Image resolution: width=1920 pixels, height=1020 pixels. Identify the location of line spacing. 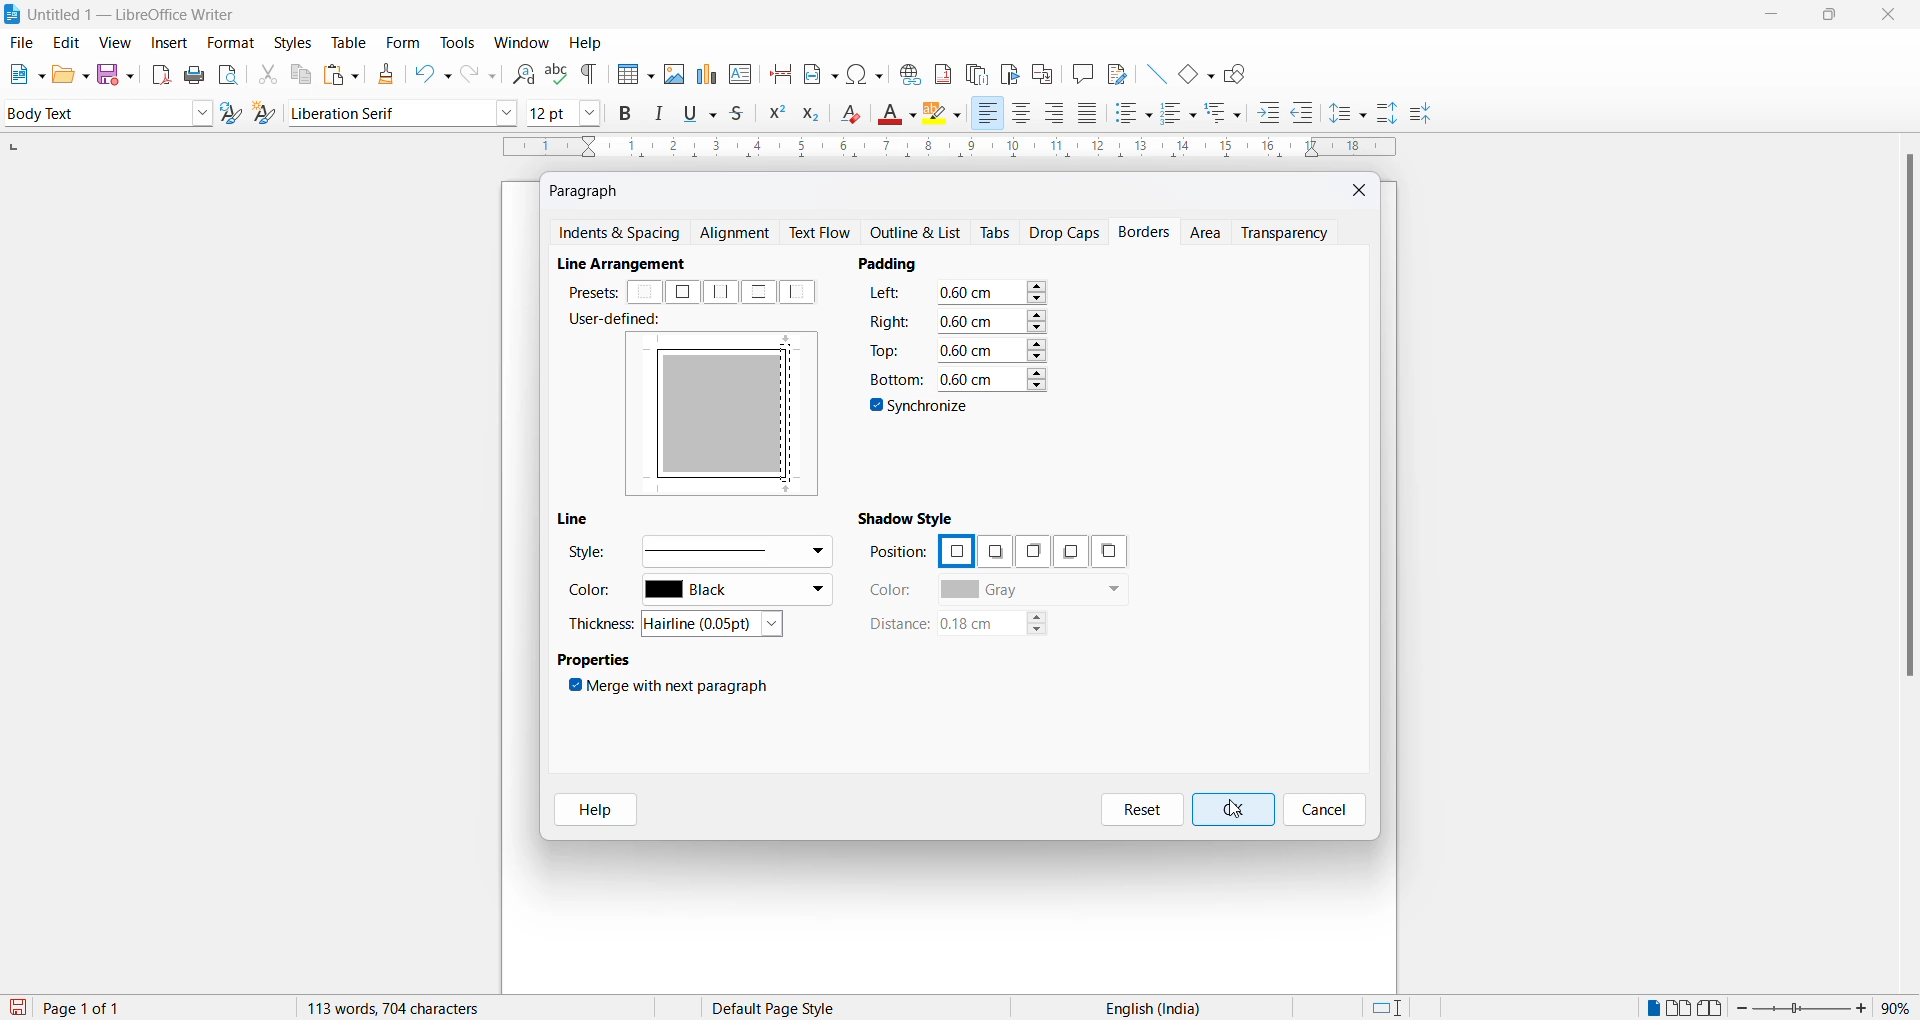
(1351, 114).